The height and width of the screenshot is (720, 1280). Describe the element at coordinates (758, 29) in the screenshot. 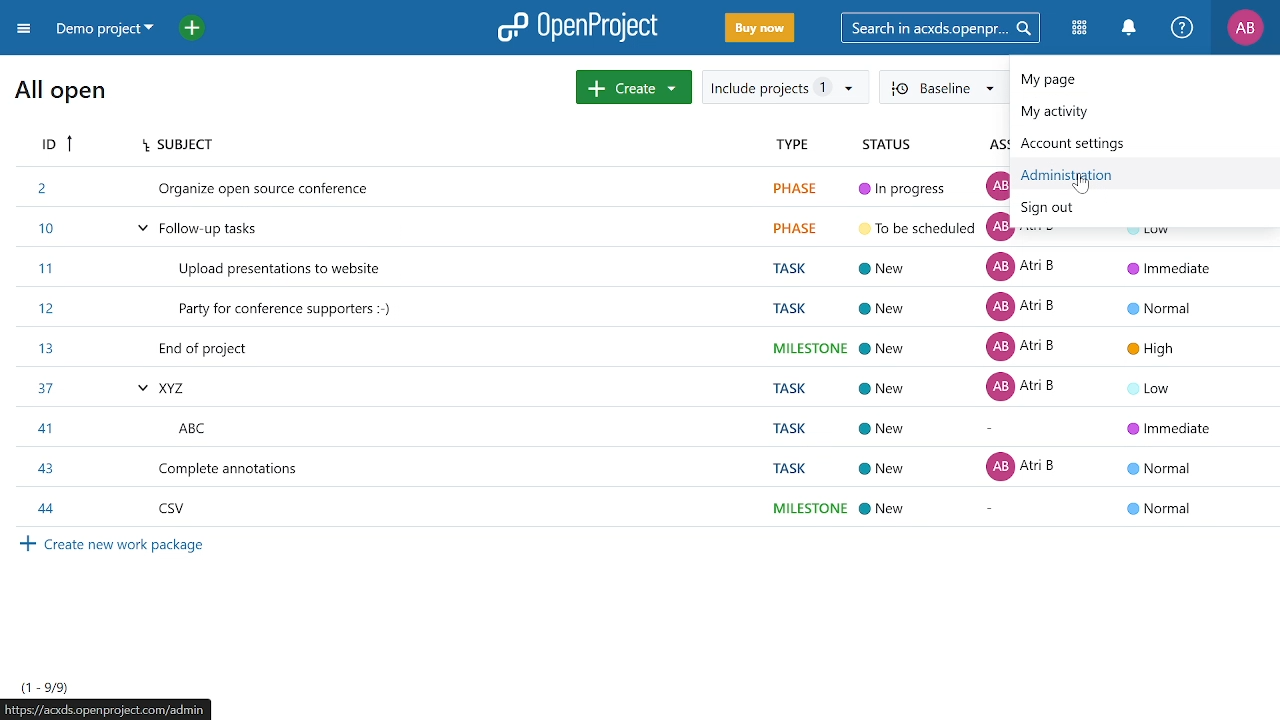

I see `Buy now` at that location.